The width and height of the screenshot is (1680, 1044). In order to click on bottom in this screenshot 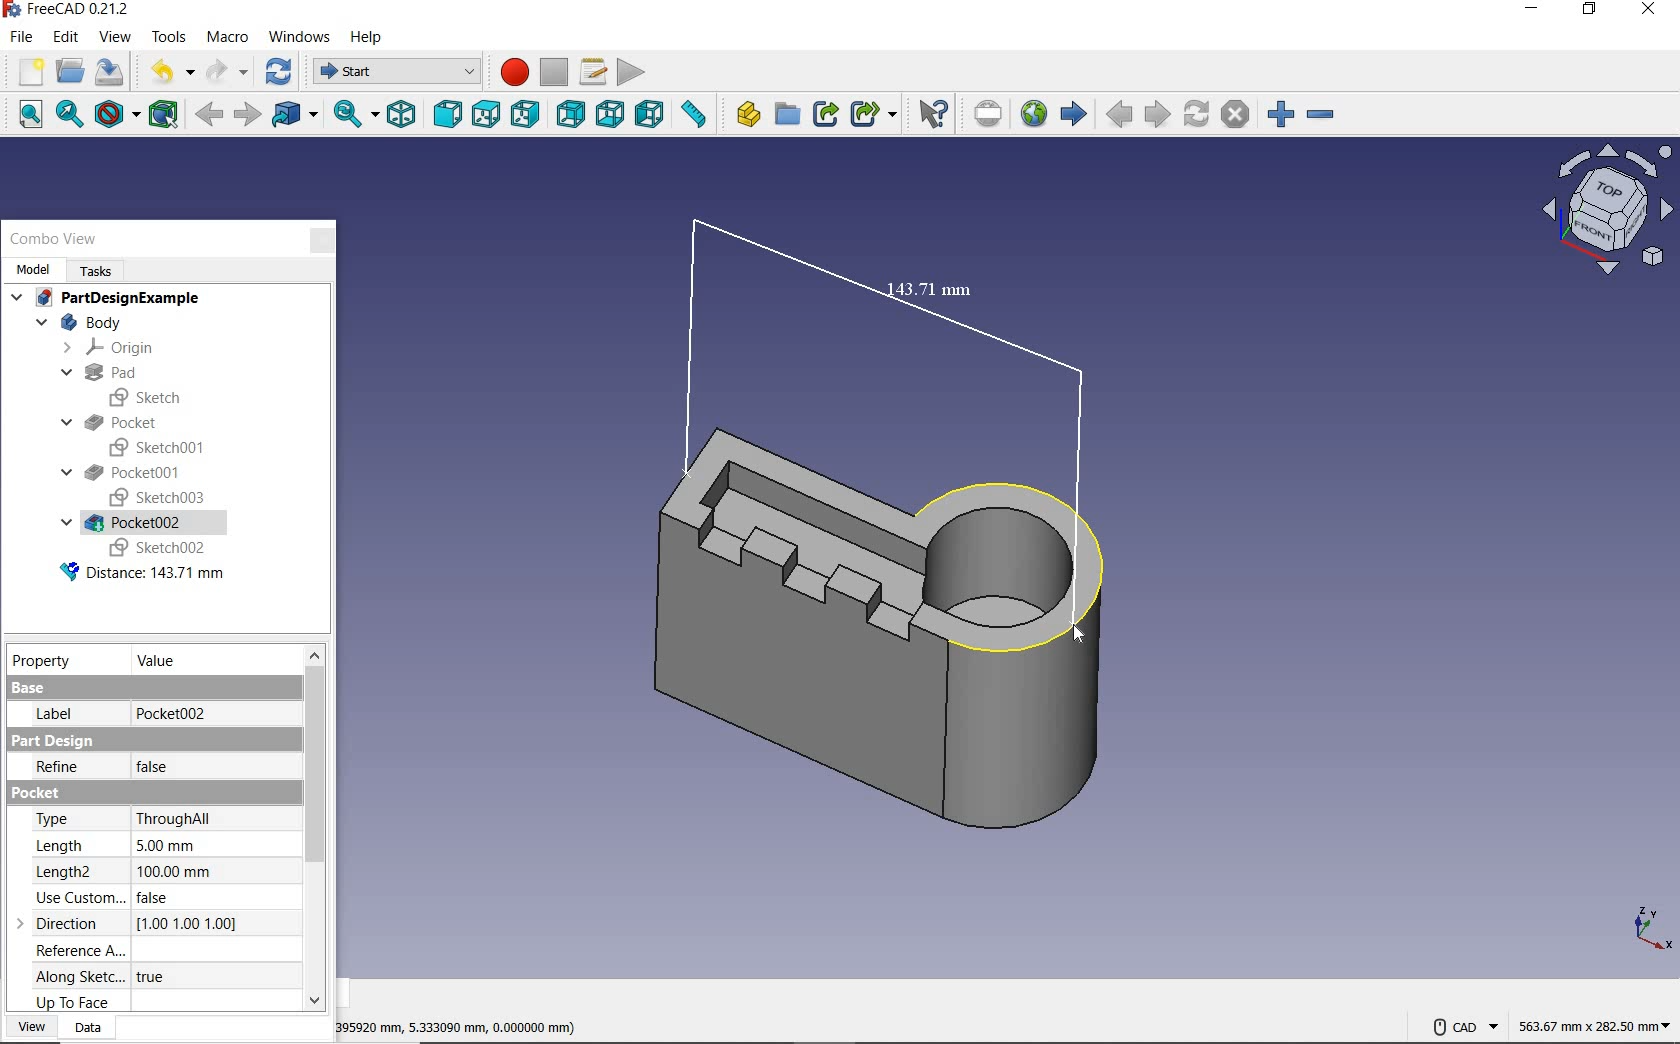, I will do `click(609, 117)`.